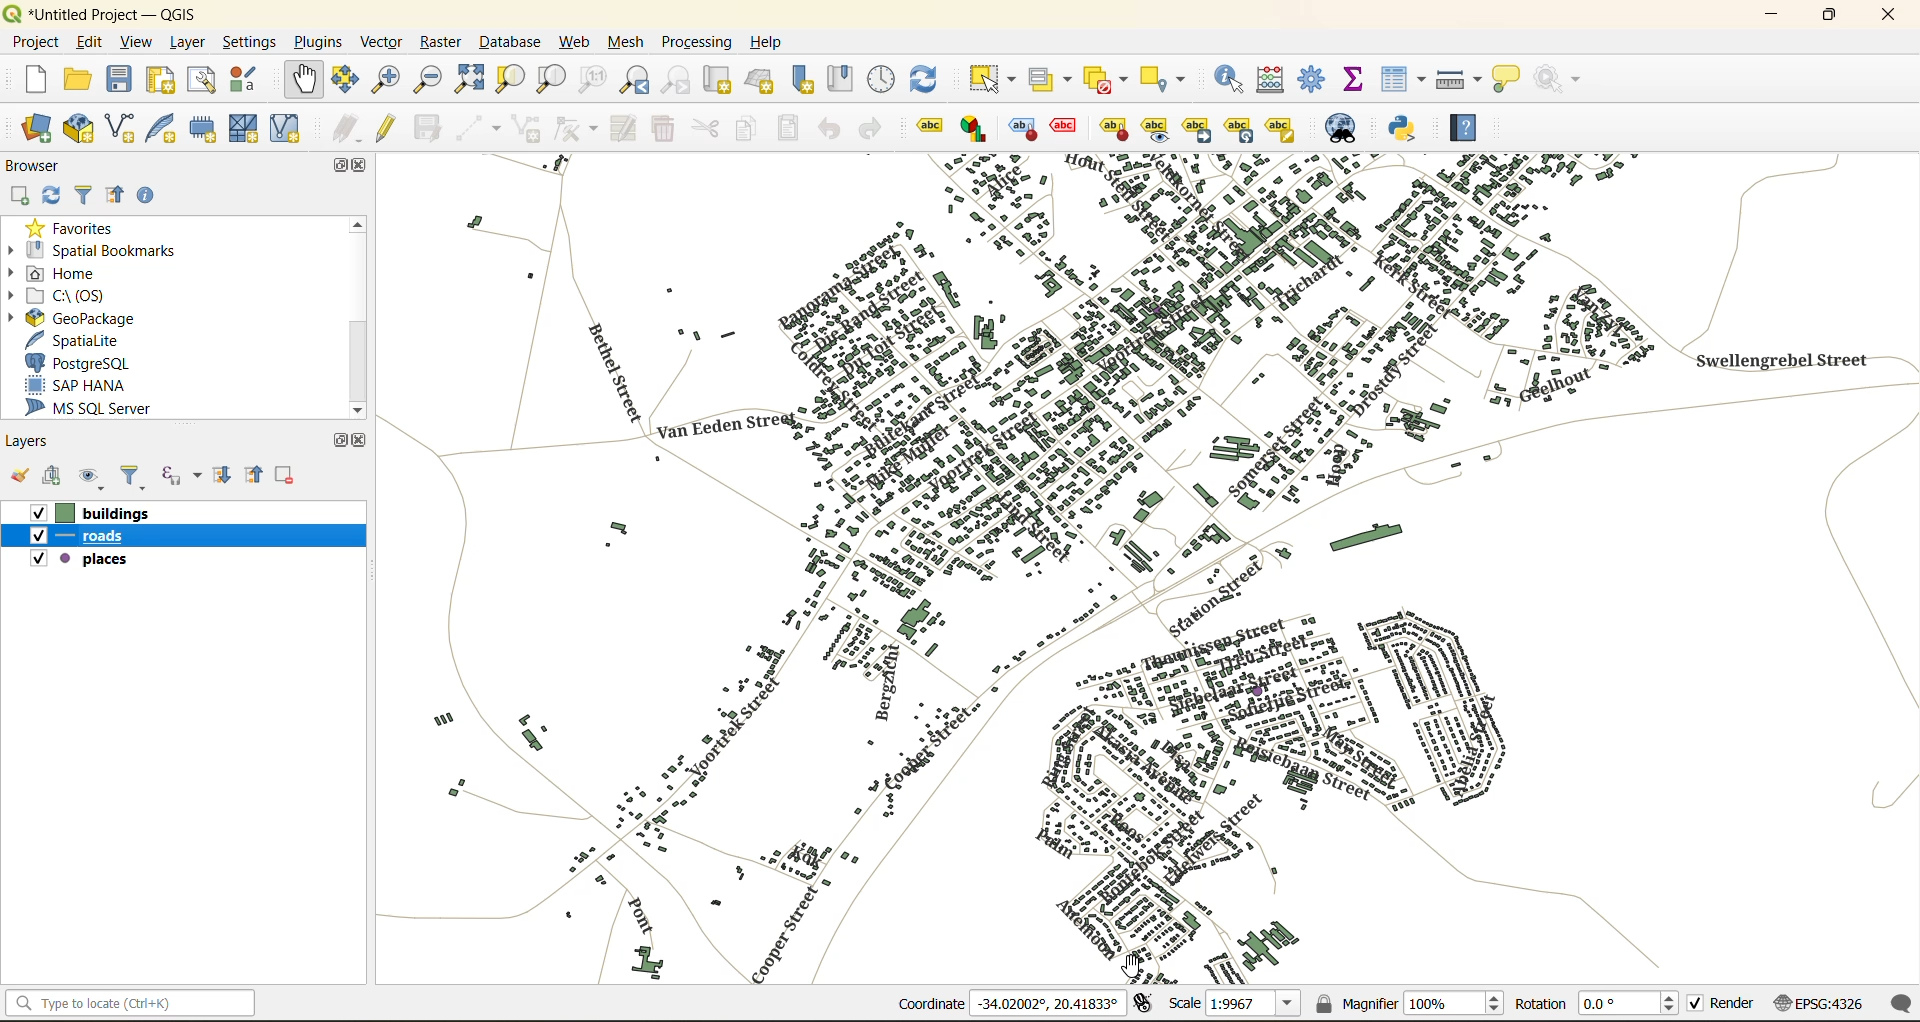 This screenshot has width=1920, height=1022. I want to click on enable properties, so click(149, 196).